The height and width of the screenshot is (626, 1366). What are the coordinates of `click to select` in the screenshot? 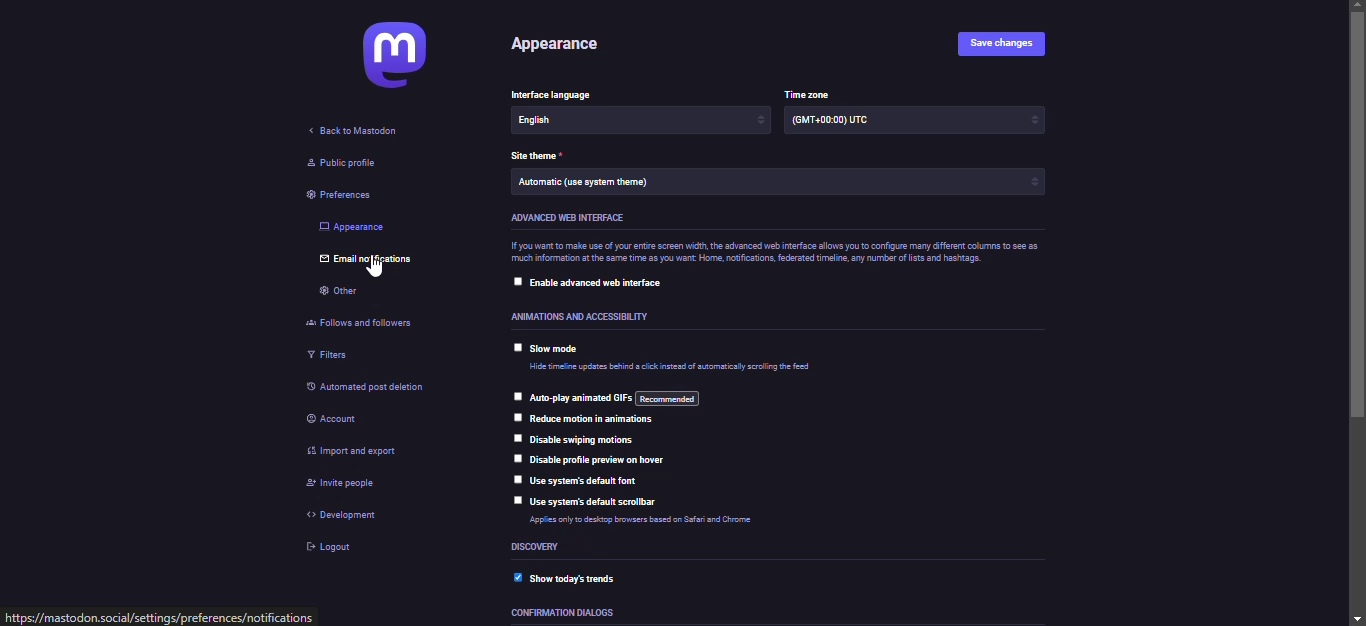 It's located at (515, 436).